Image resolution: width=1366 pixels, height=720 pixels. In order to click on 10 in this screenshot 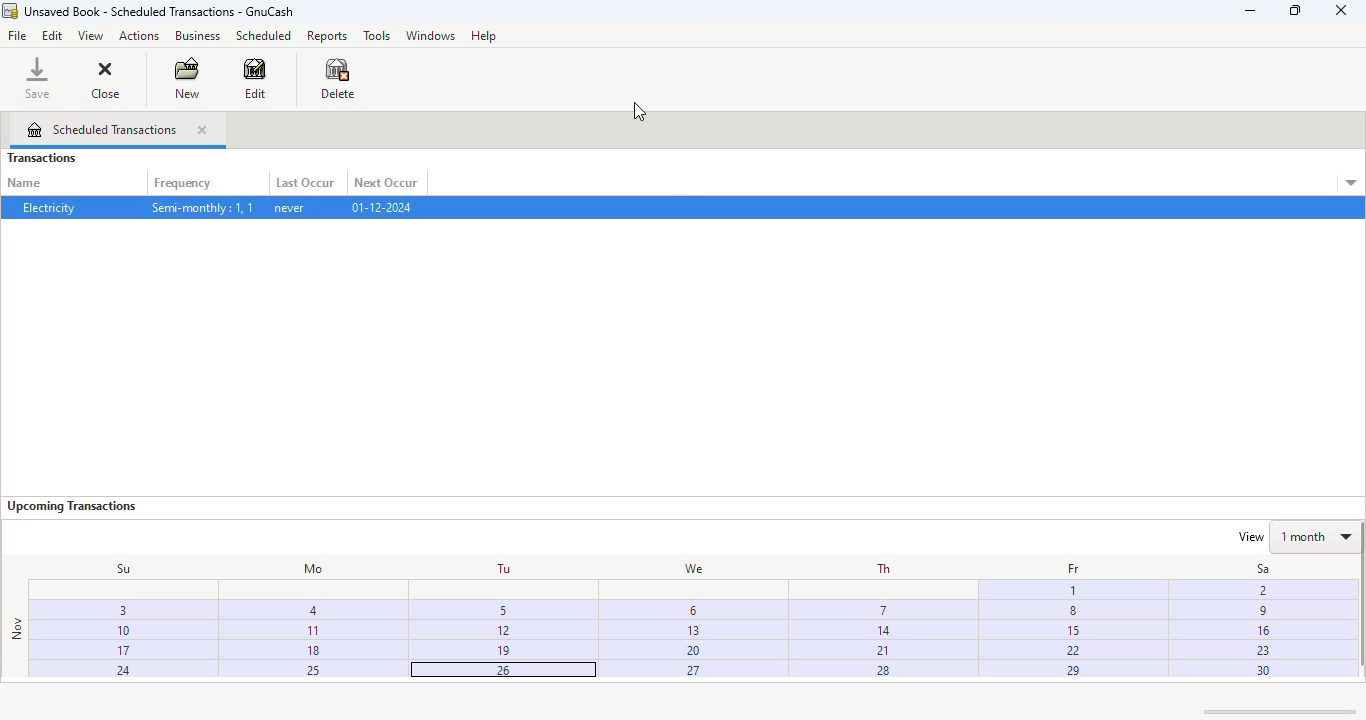, I will do `click(106, 631)`.